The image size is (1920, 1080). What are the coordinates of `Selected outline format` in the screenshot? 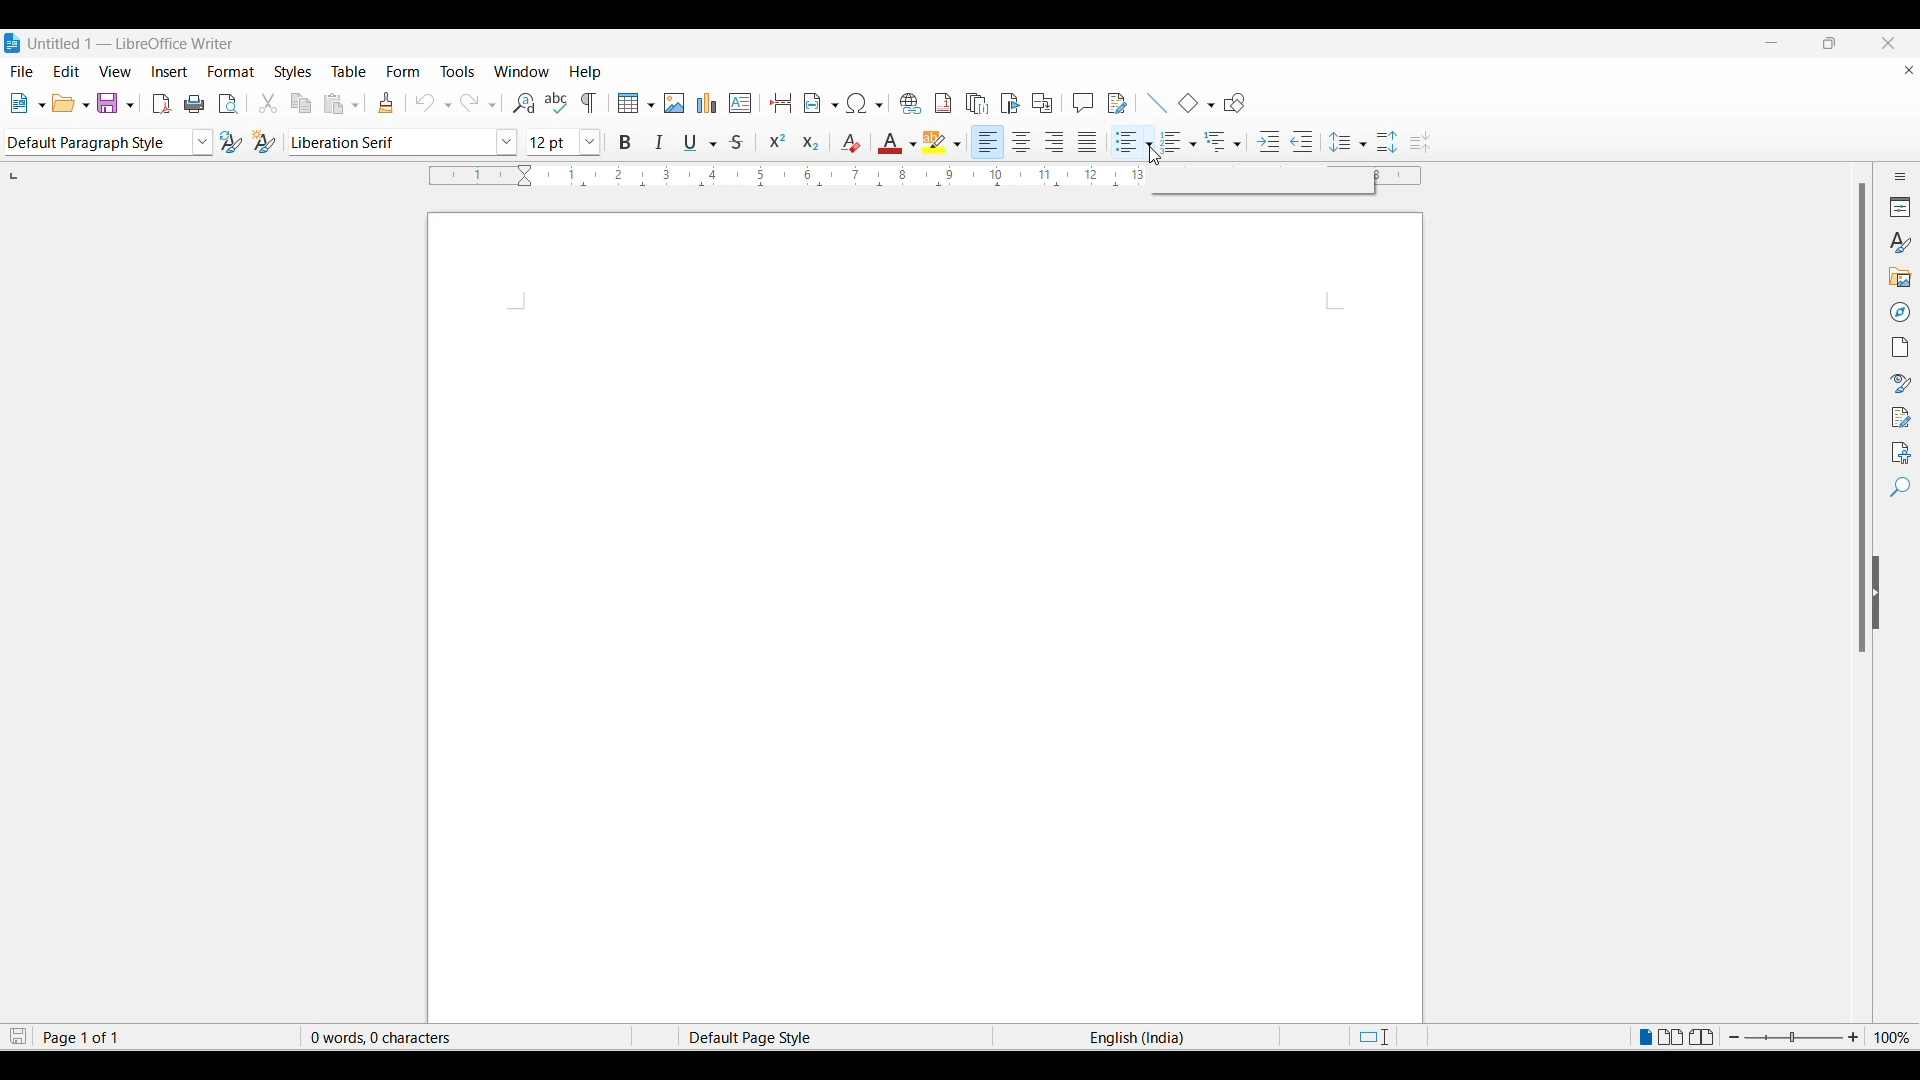 It's located at (1223, 142).